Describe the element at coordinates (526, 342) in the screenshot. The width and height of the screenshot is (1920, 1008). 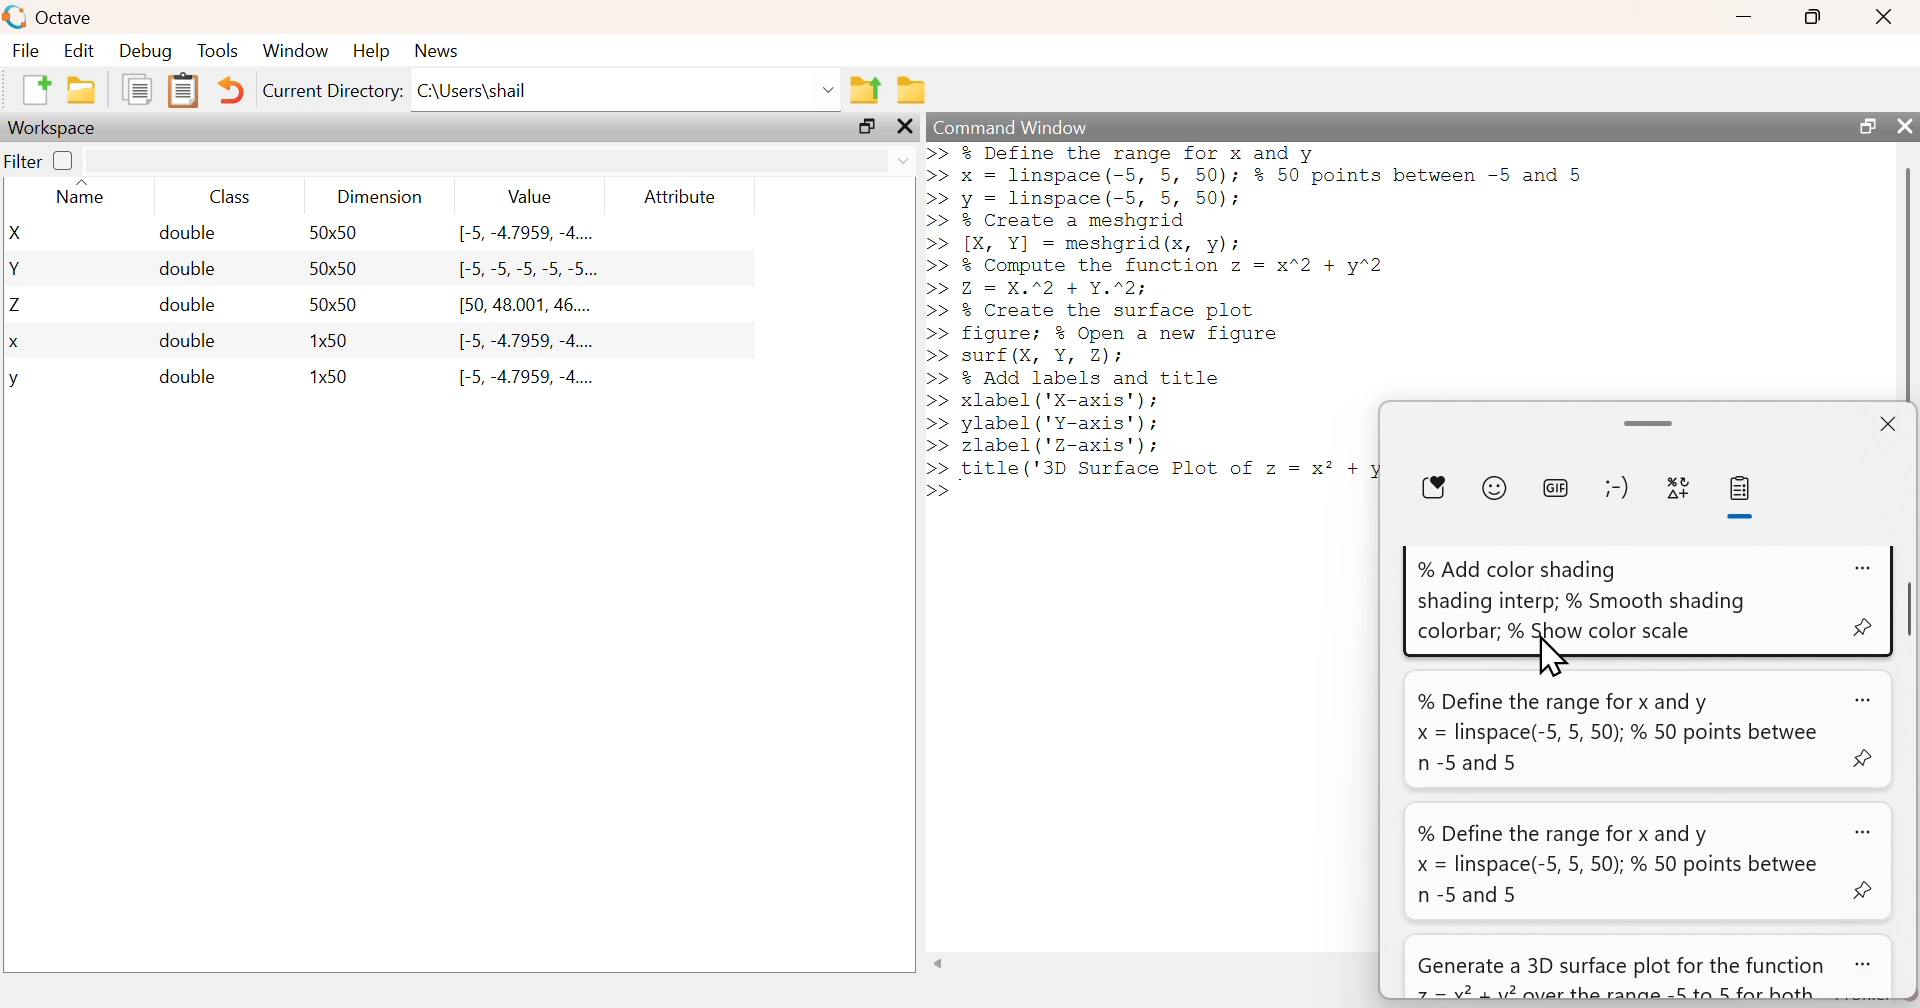
I see `[-5,-4.7959, 4....` at that location.